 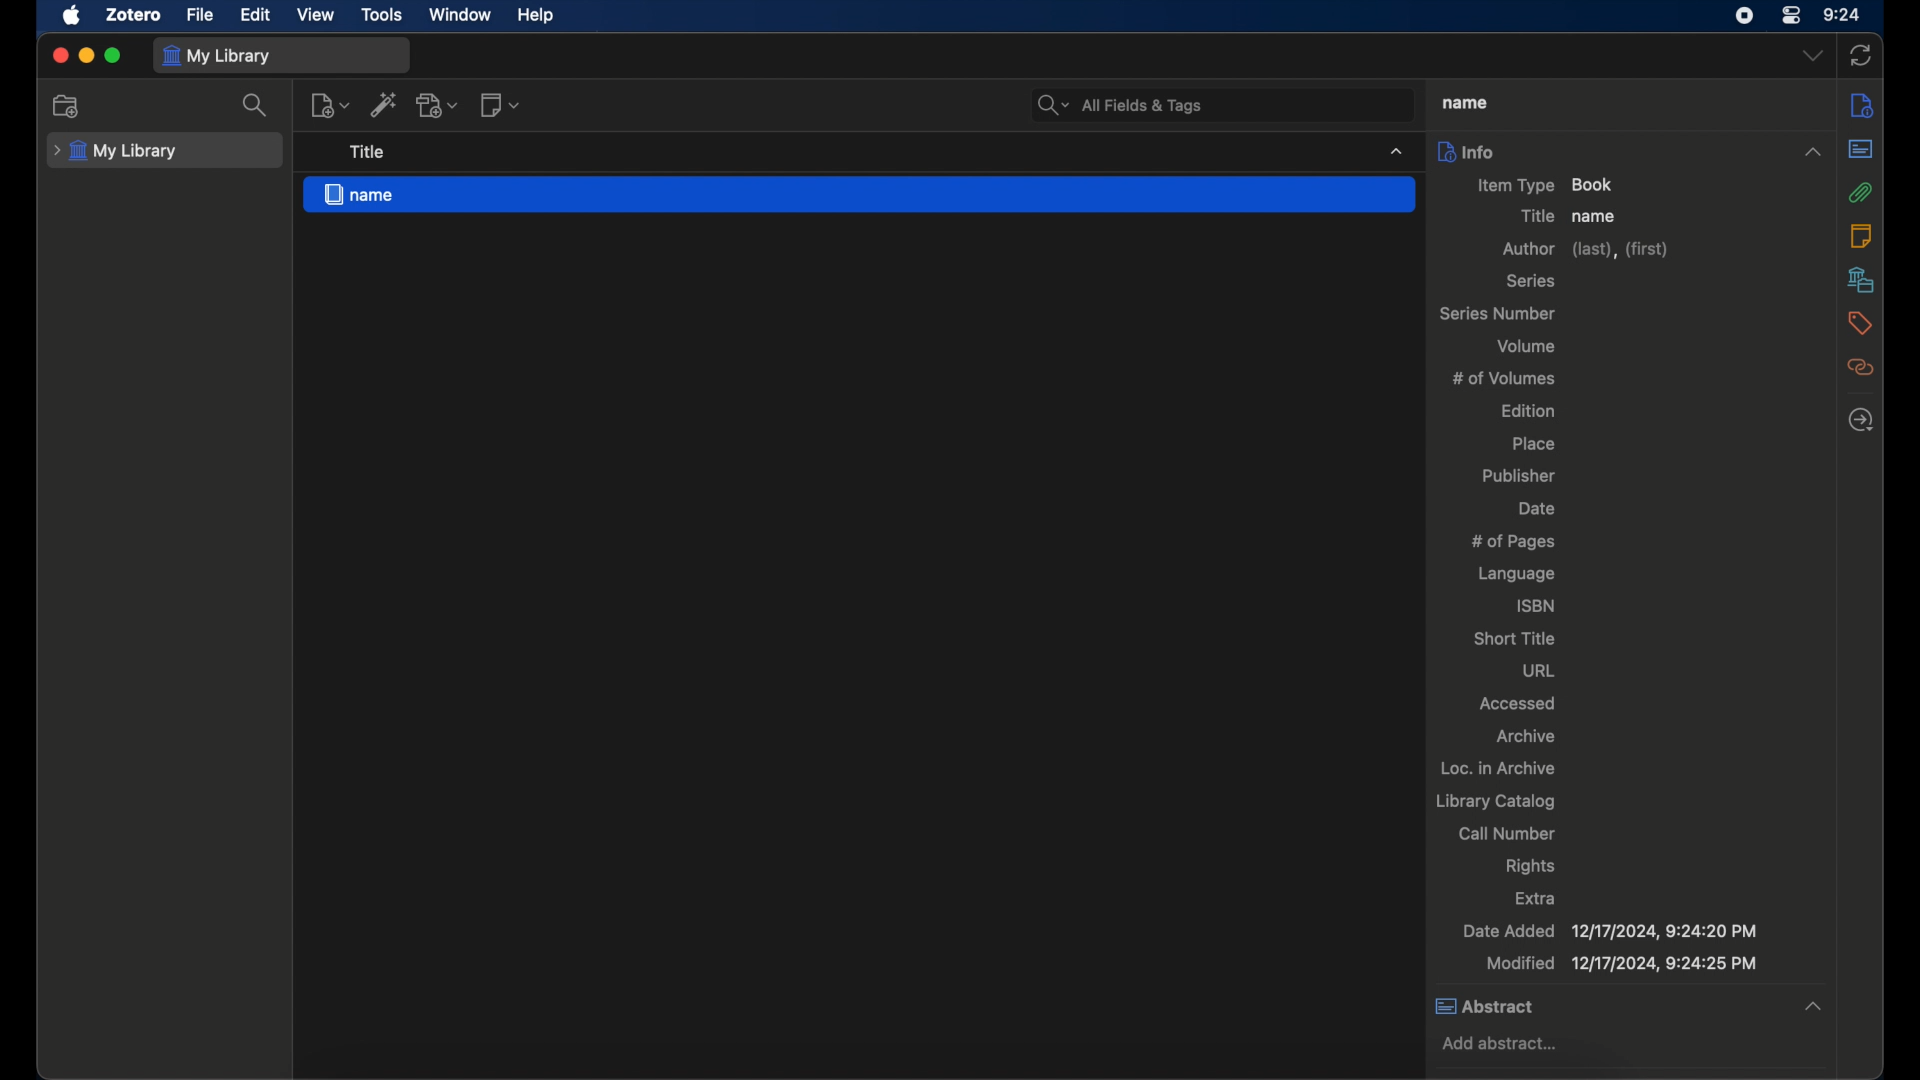 What do you see at coordinates (1844, 15) in the screenshot?
I see `time` at bounding box center [1844, 15].